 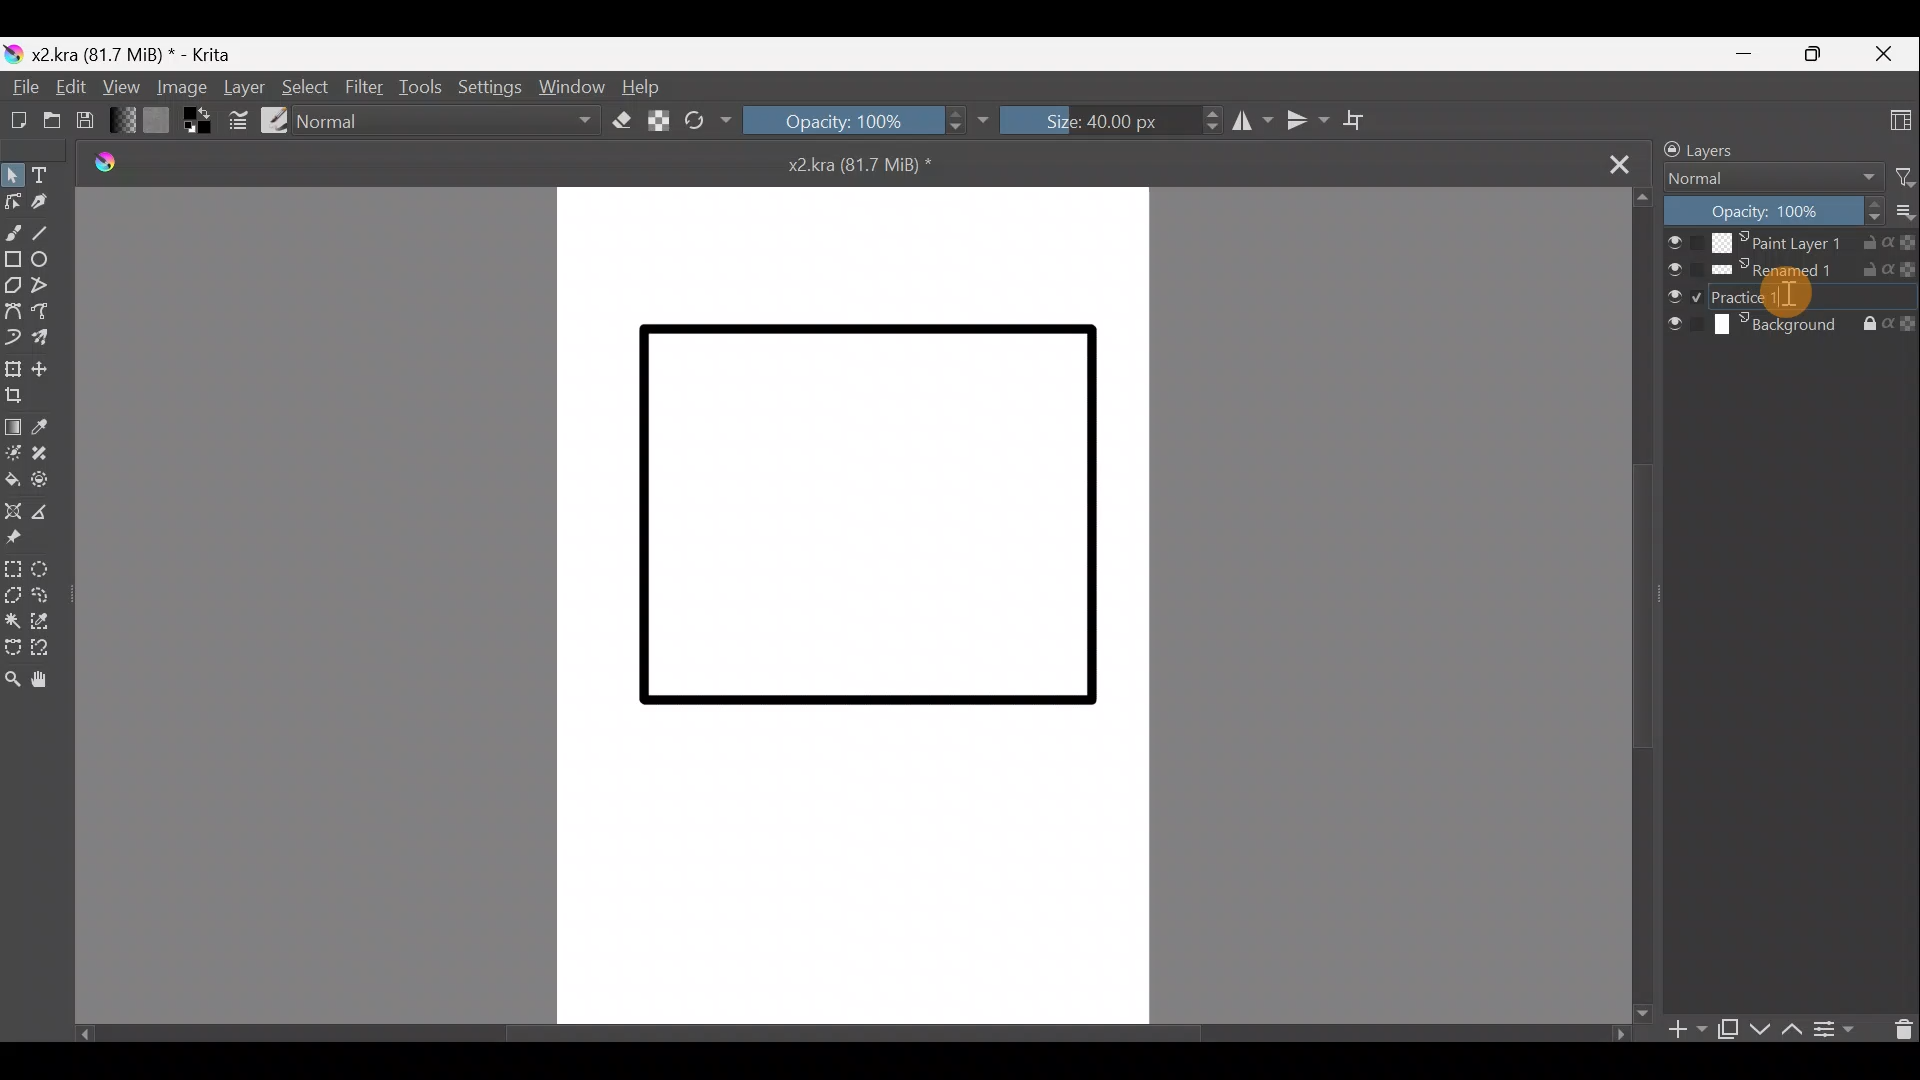 I want to click on File, so click(x=22, y=86).